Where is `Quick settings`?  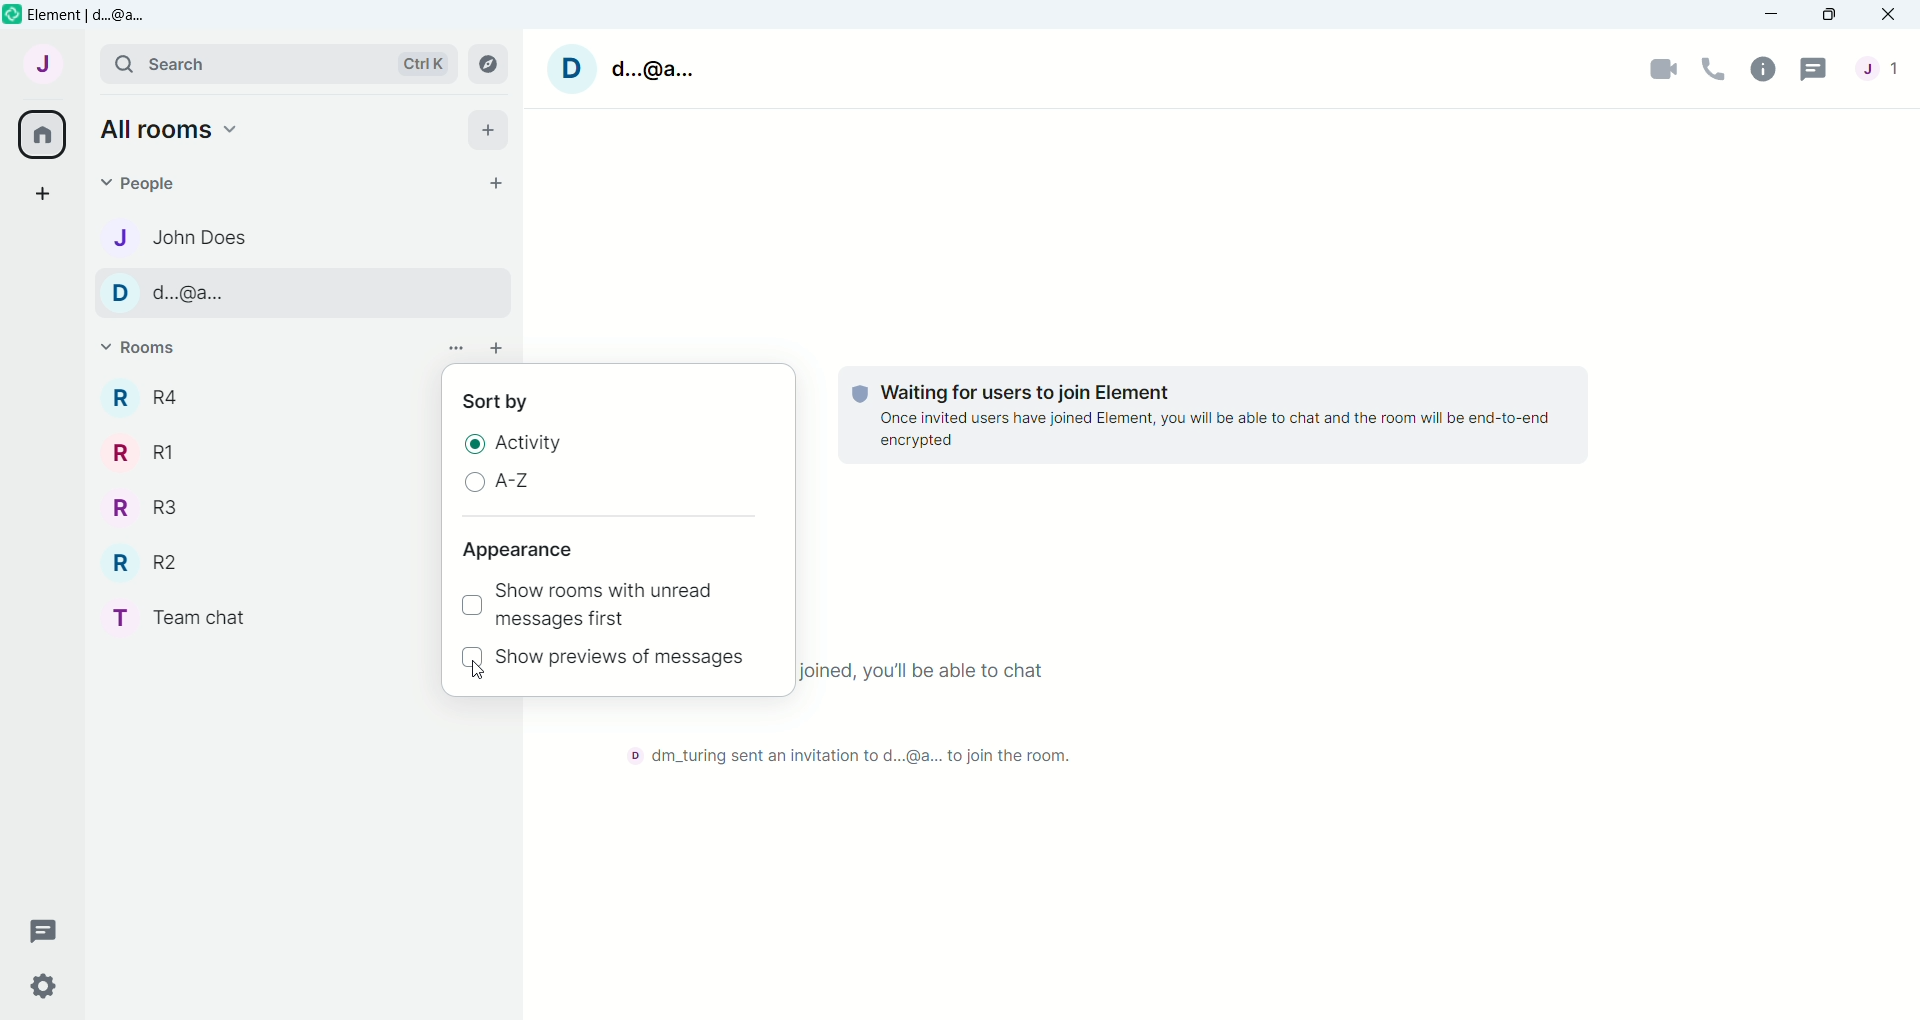 Quick settings is located at coordinates (31, 986).